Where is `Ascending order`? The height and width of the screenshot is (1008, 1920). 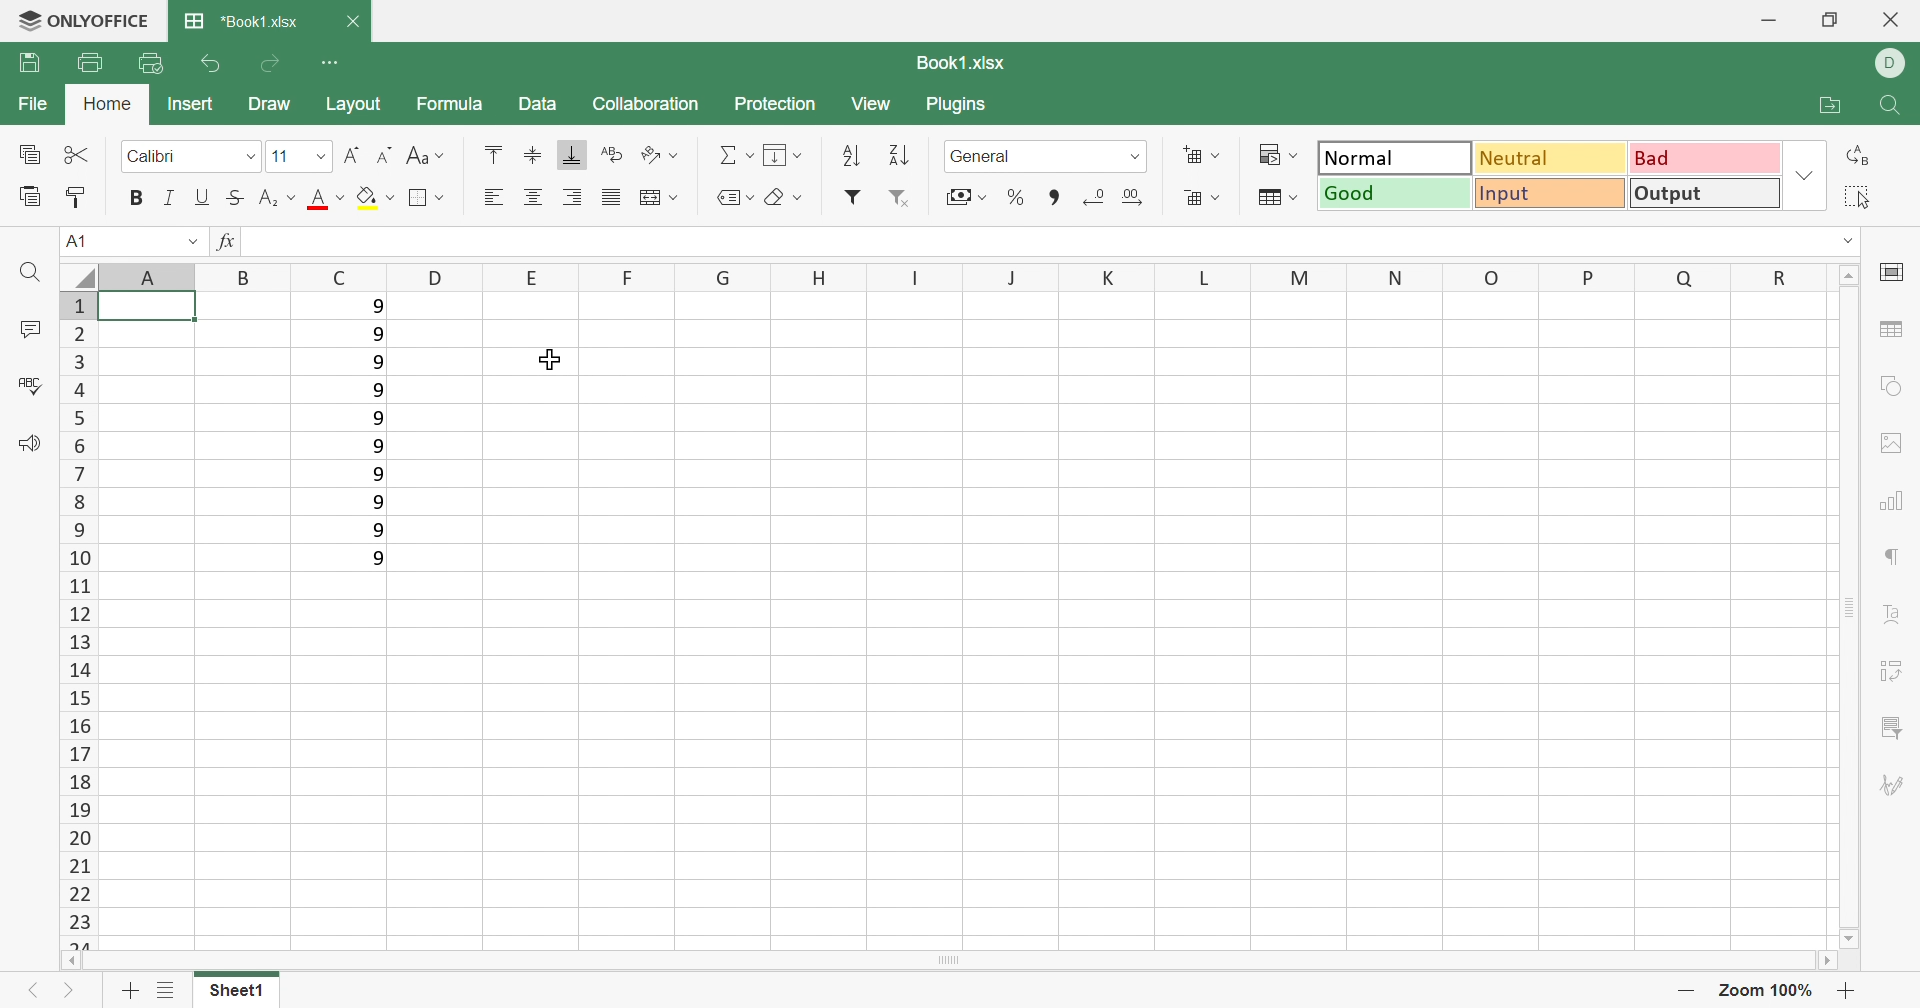 Ascending order is located at coordinates (851, 157).